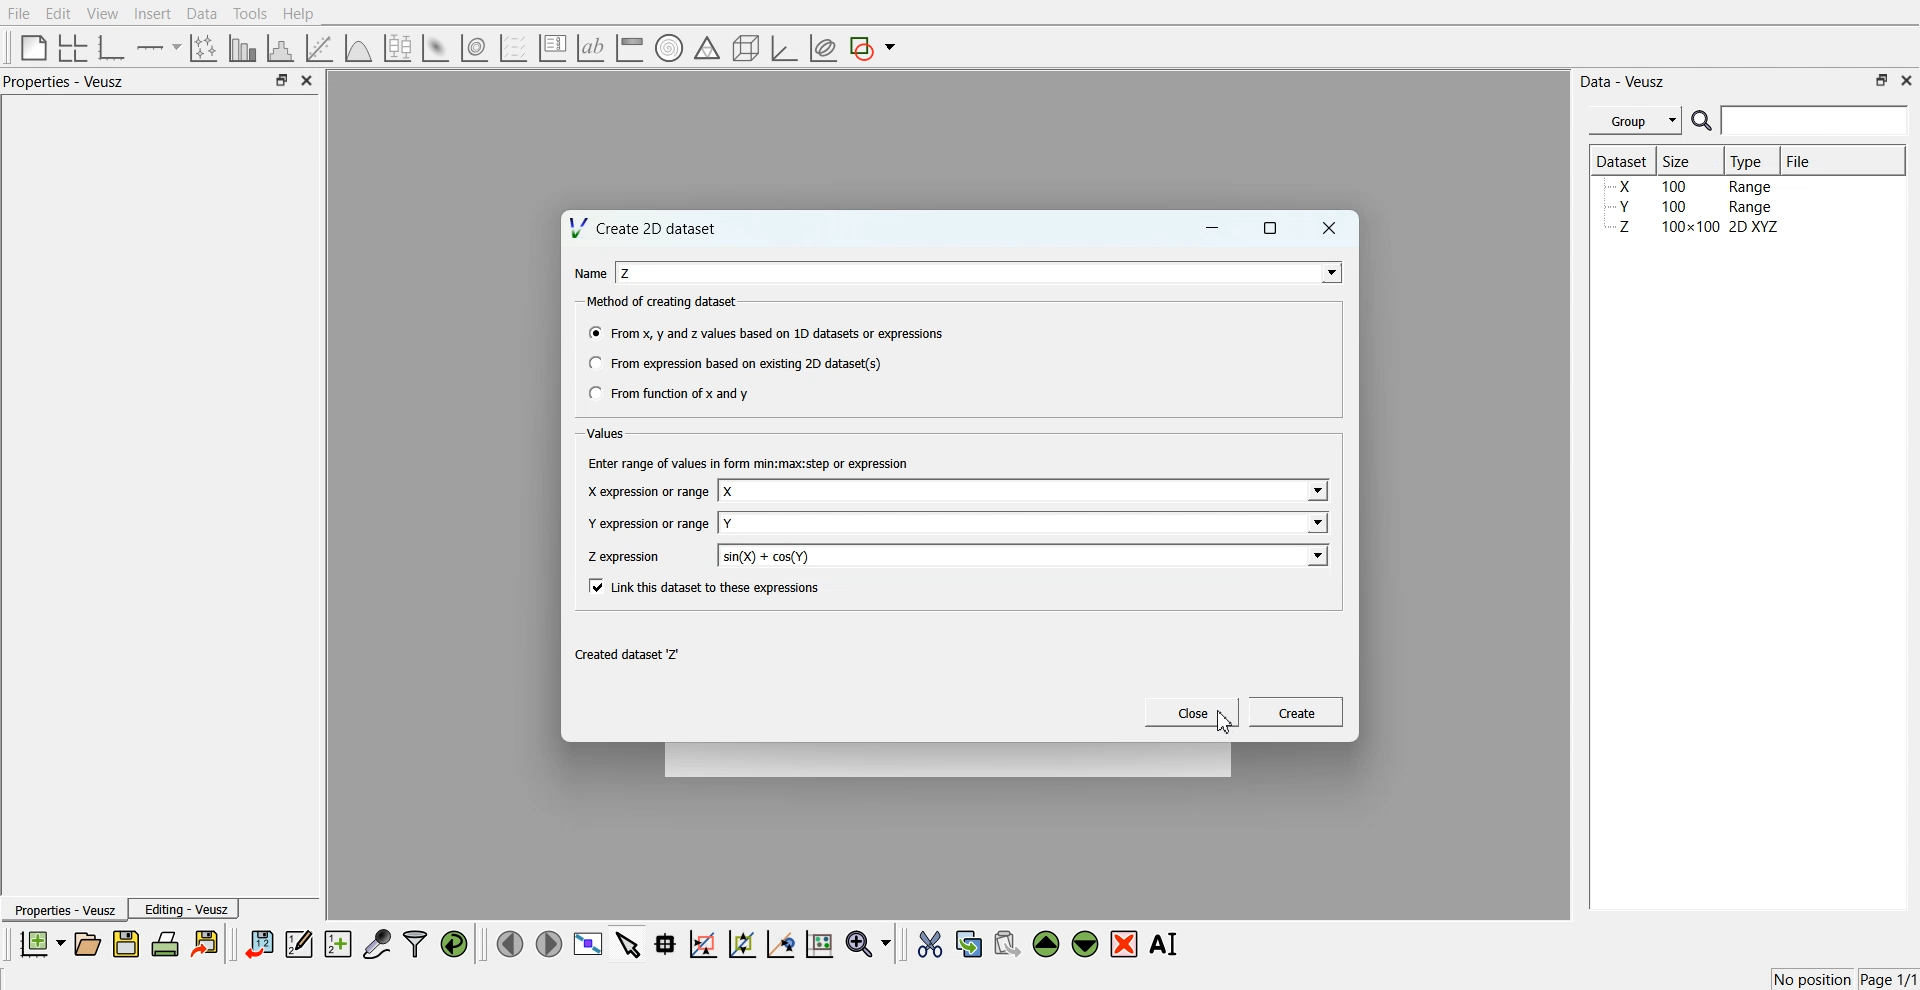 The height and width of the screenshot is (990, 1920). What do you see at coordinates (1026, 522) in the screenshot?
I see `Enter name` at bounding box center [1026, 522].